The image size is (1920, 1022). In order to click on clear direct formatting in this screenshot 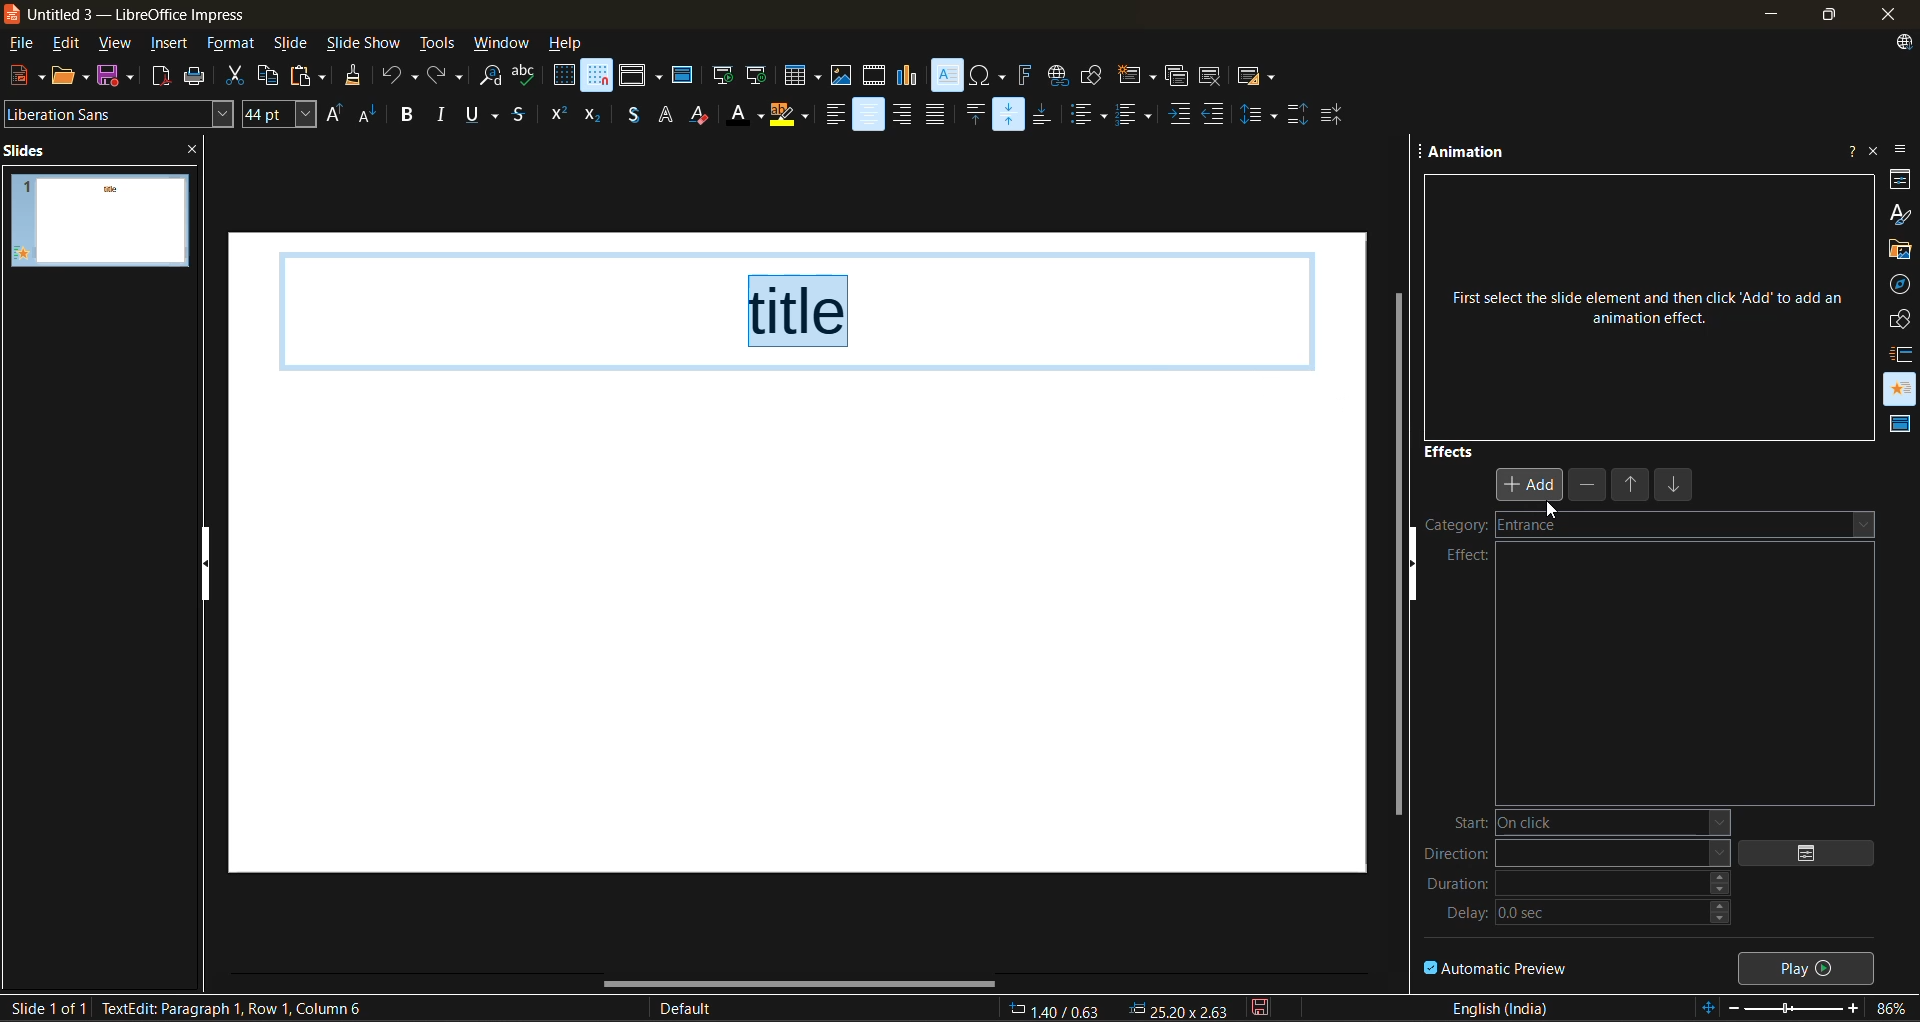, I will do `click(705, 117)`.